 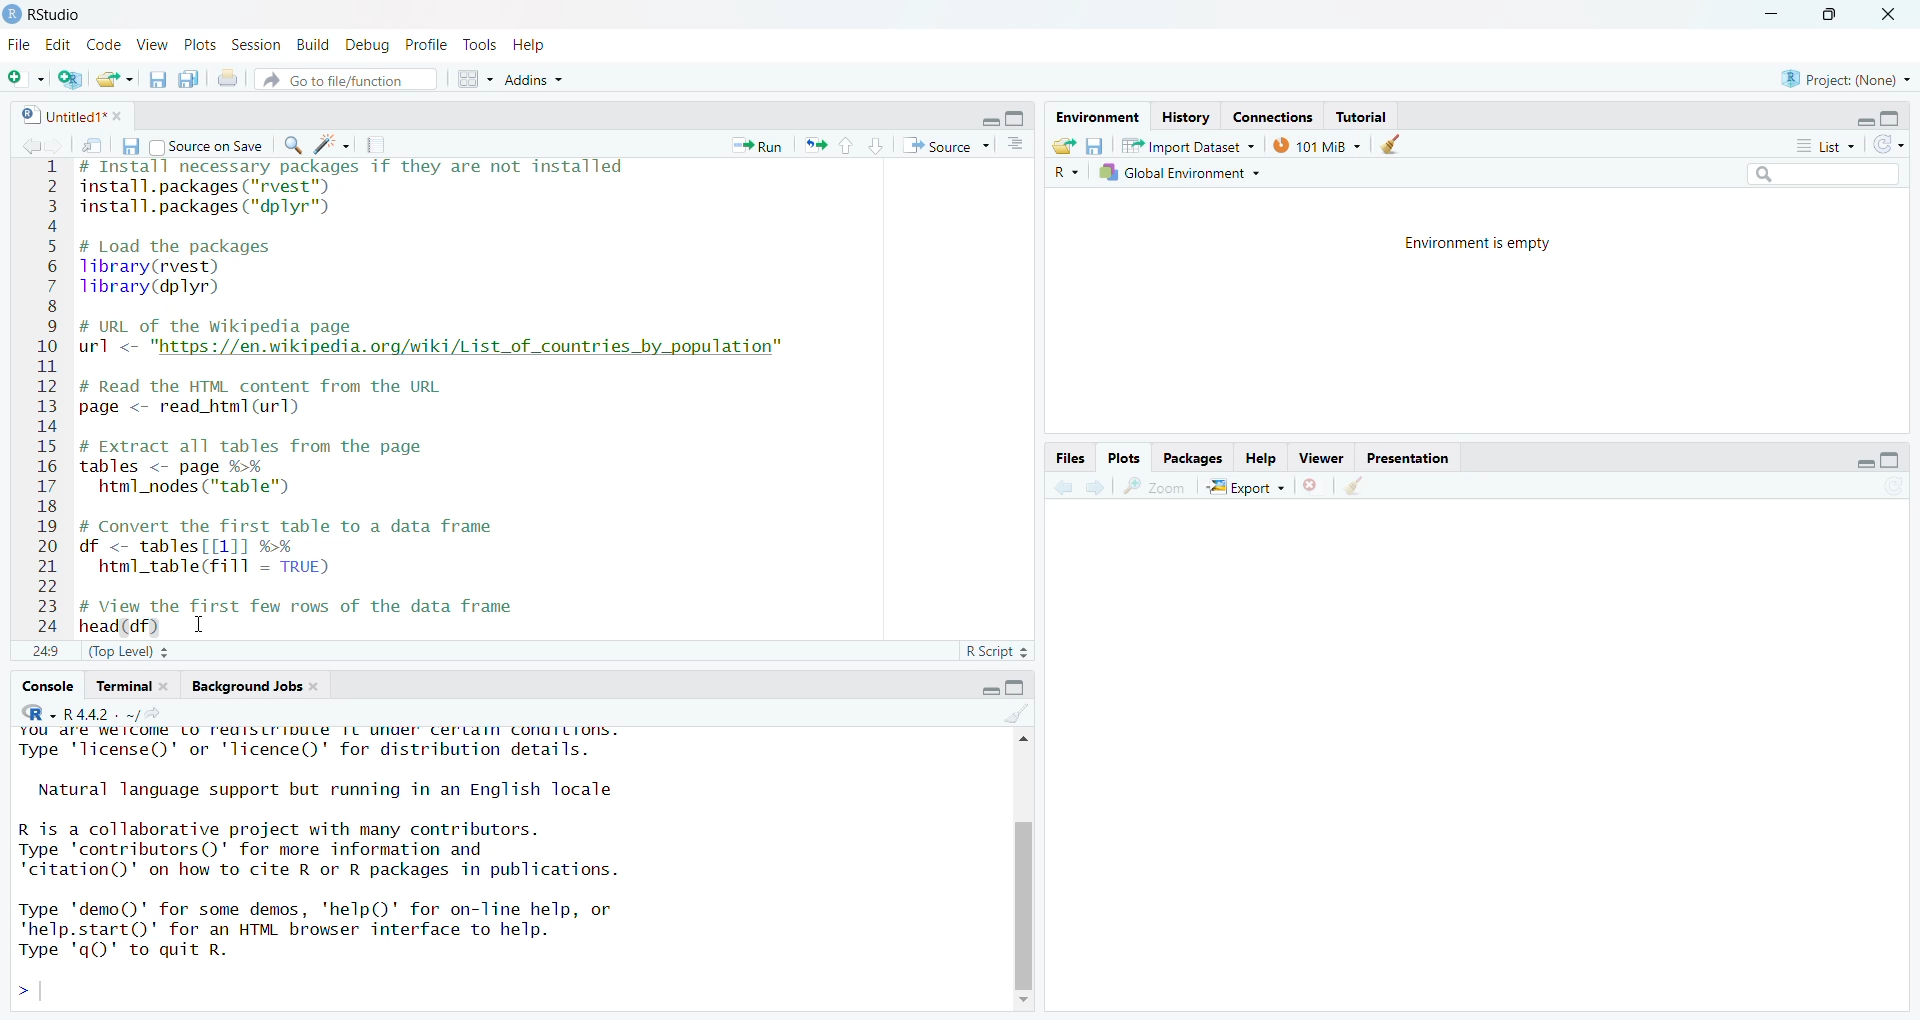 What do you see at coordinates (481, 44) in the screenshot?
I see `Tools` at bounding box center [481, 44].